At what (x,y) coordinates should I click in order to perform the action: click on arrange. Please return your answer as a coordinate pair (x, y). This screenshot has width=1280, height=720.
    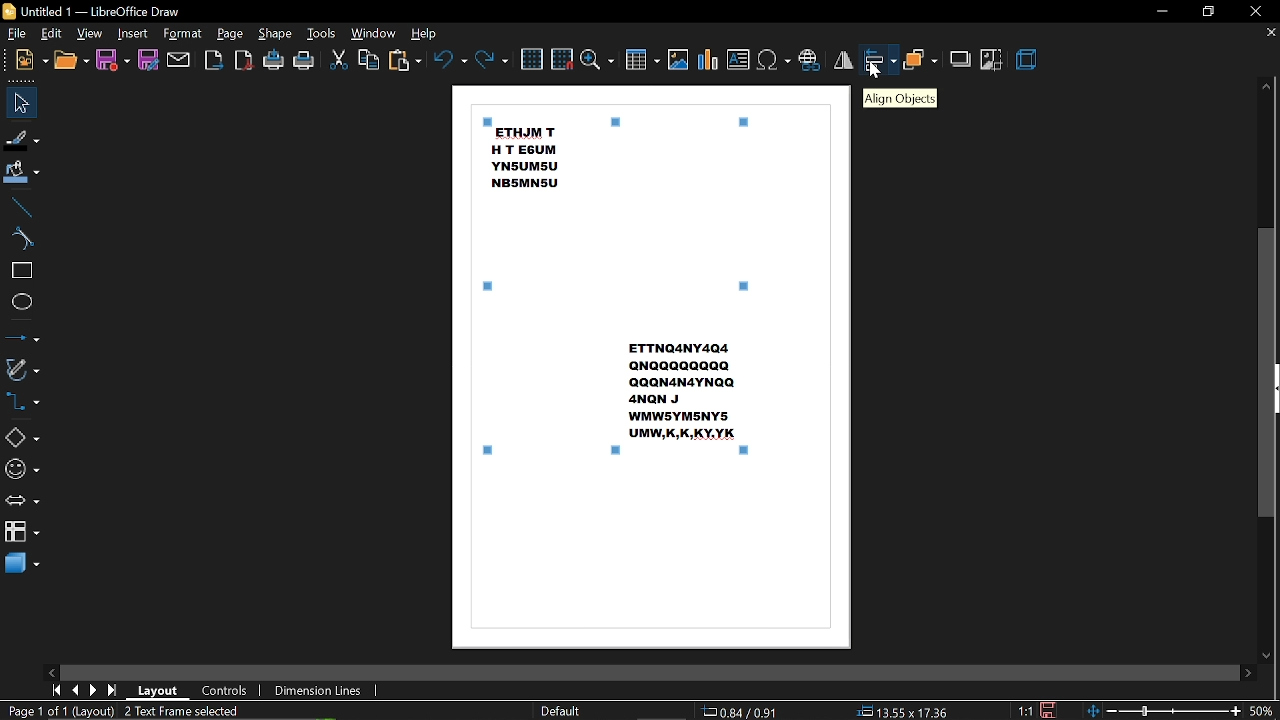
    Looking at the image, I should click on (922, 60).